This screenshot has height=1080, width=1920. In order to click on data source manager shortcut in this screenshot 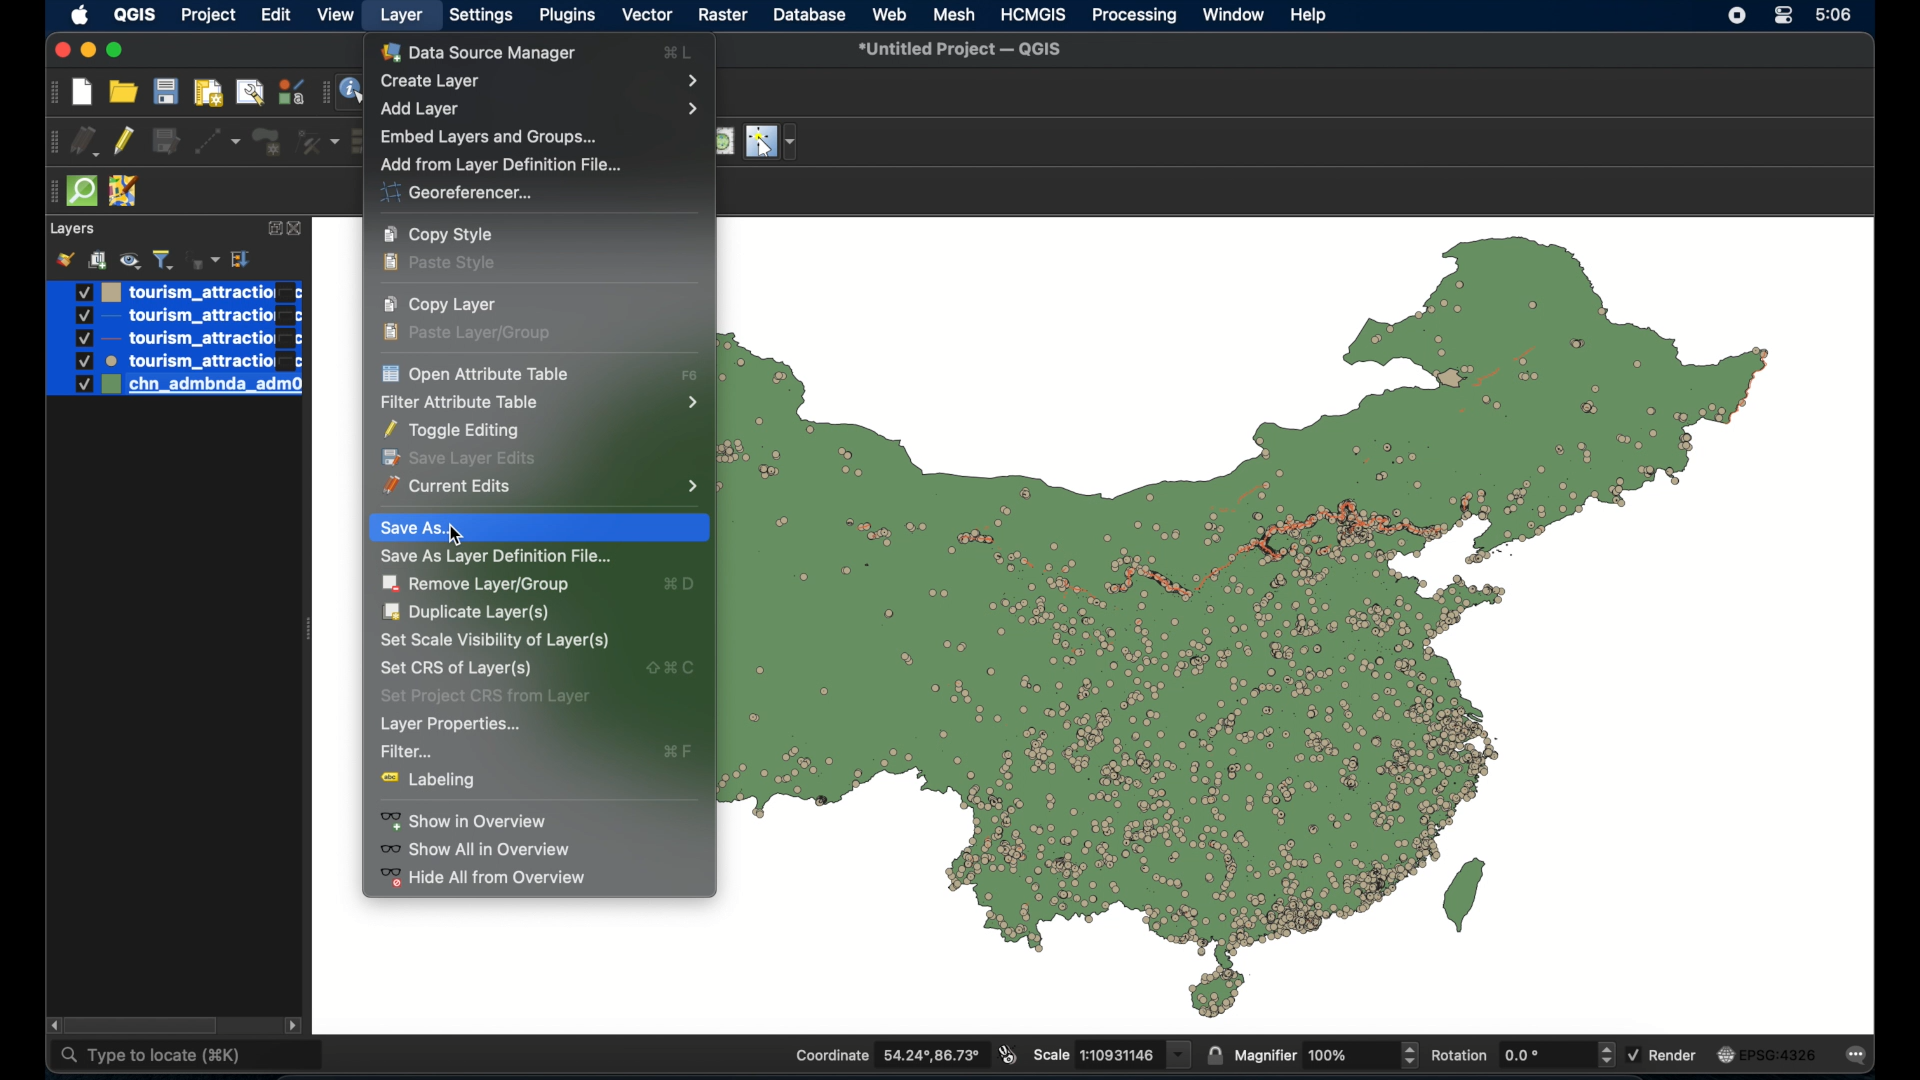, I will do `click(677, 51)`.